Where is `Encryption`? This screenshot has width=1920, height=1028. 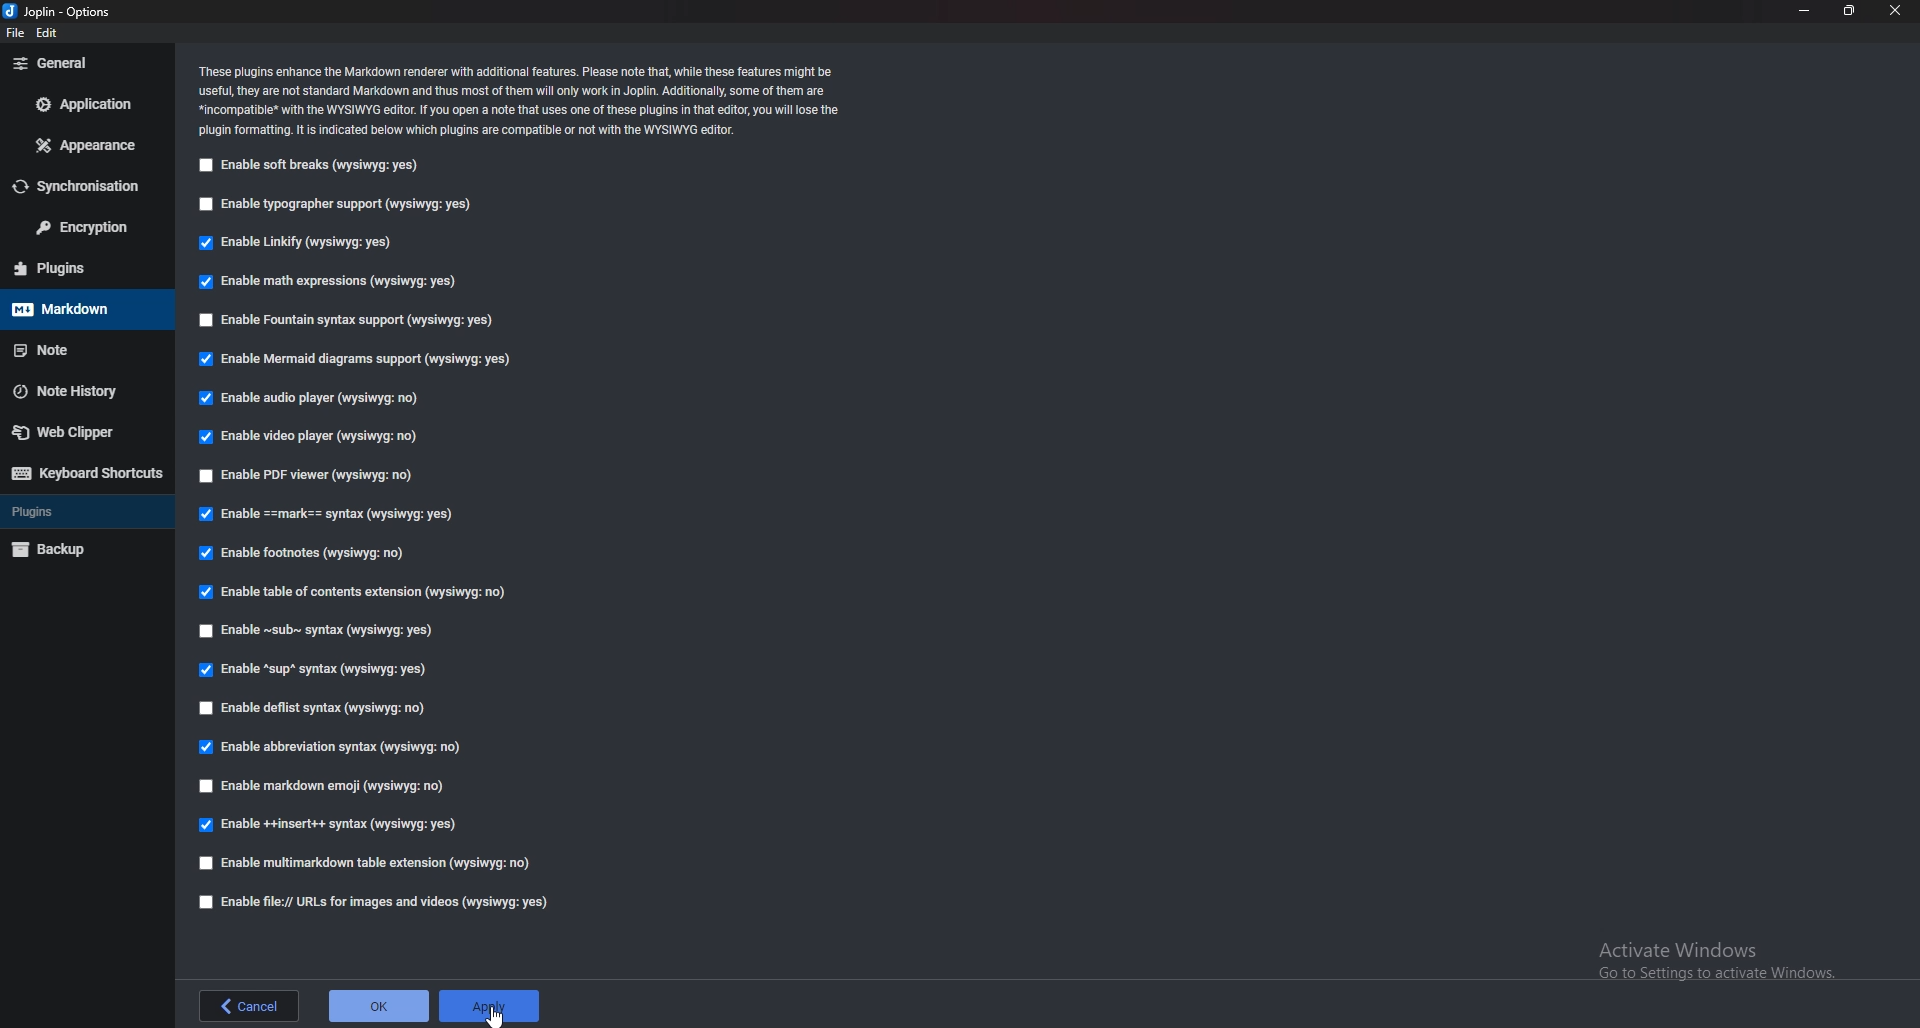
Encryption is located at coordinates (80, 227).